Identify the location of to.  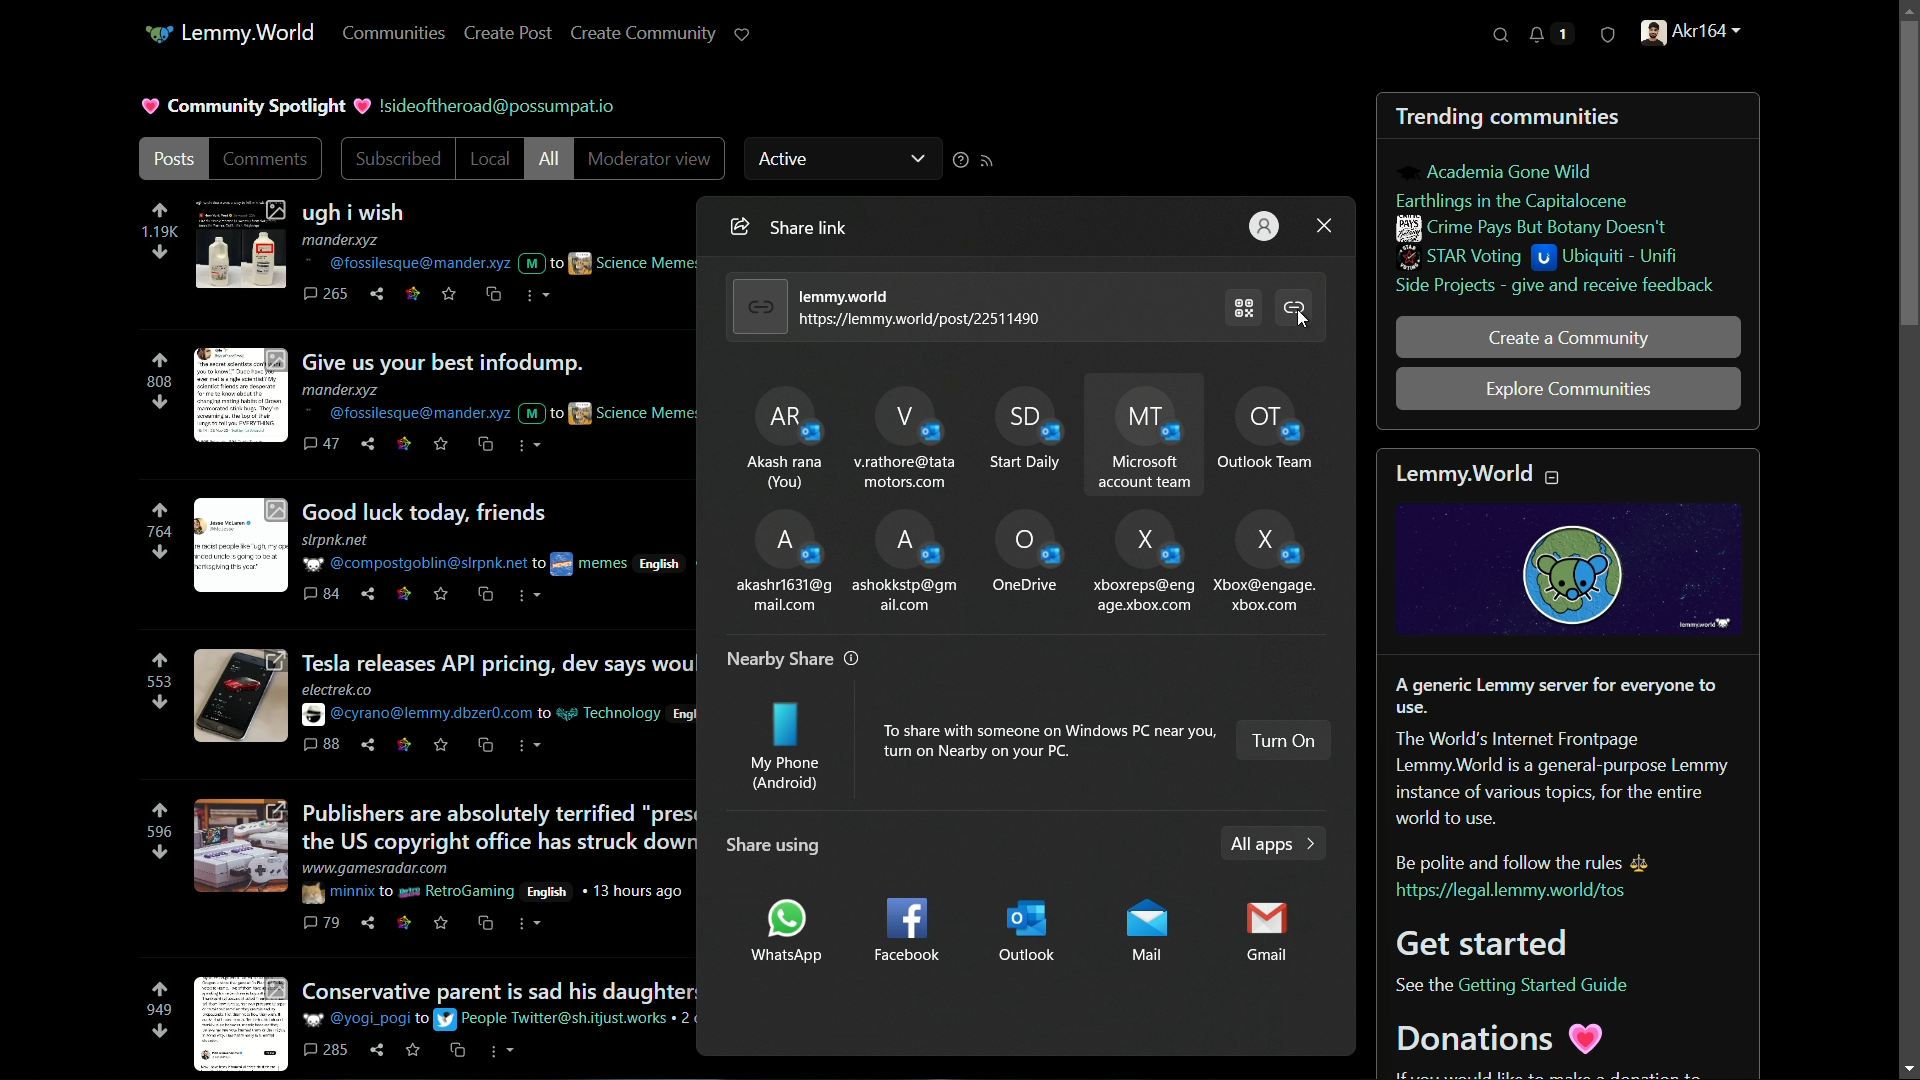
(544, 715).